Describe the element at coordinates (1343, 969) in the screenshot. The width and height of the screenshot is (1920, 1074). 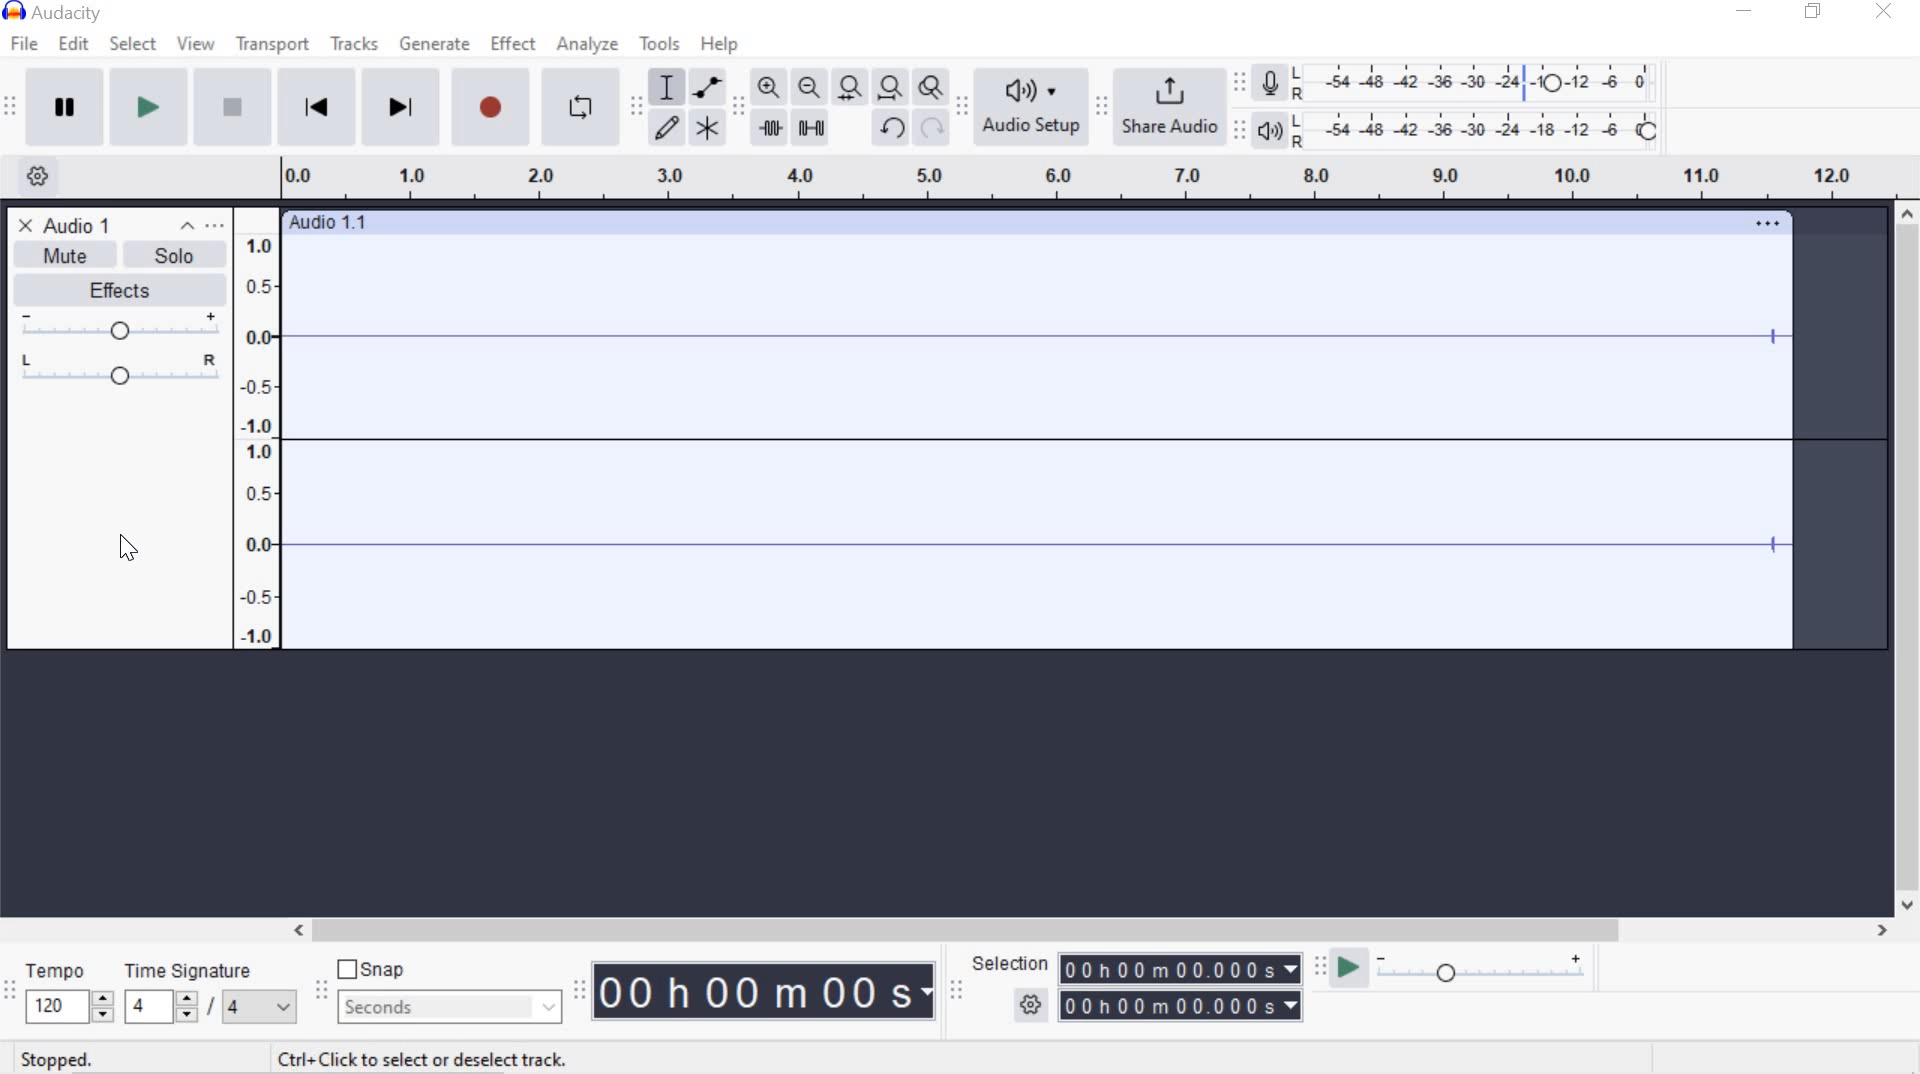
I see `Play-at-speed` at that location.